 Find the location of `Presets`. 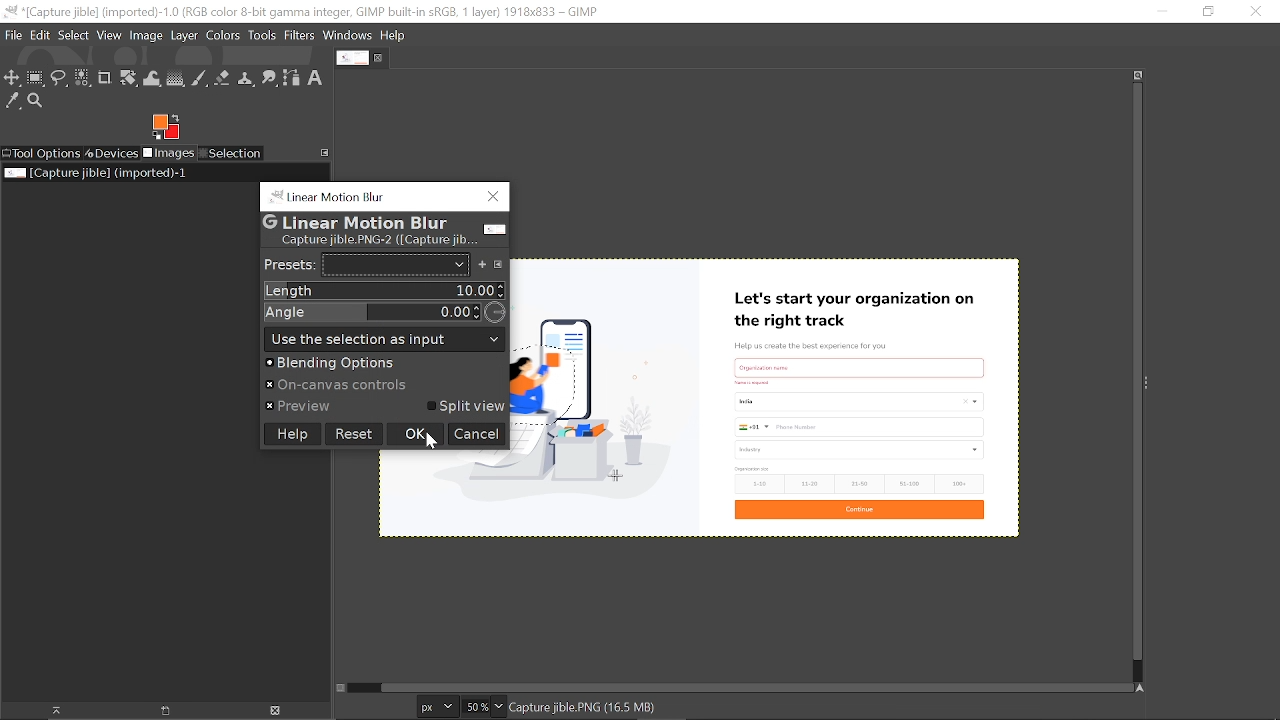

Presets is located at coordinates (395, 264).